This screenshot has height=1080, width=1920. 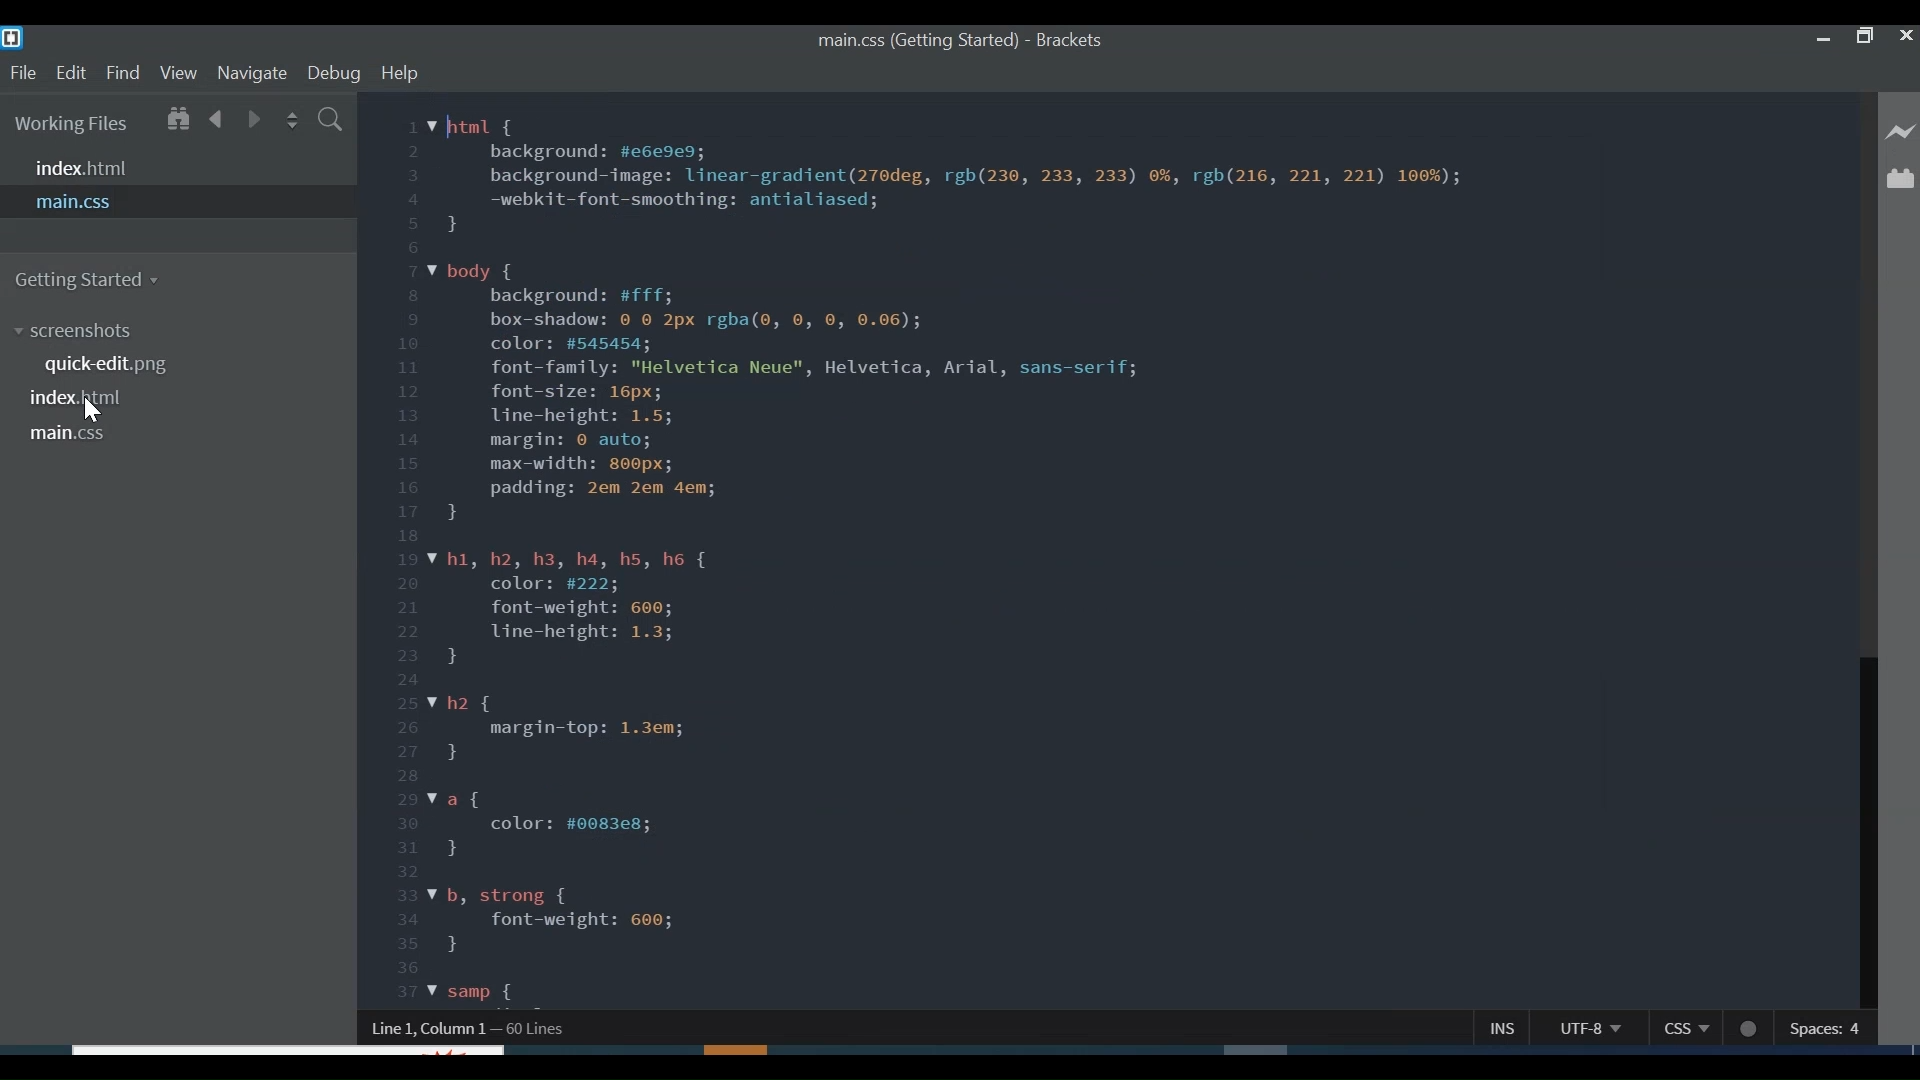 I want to click on Edit, so click(x=70, y=74).